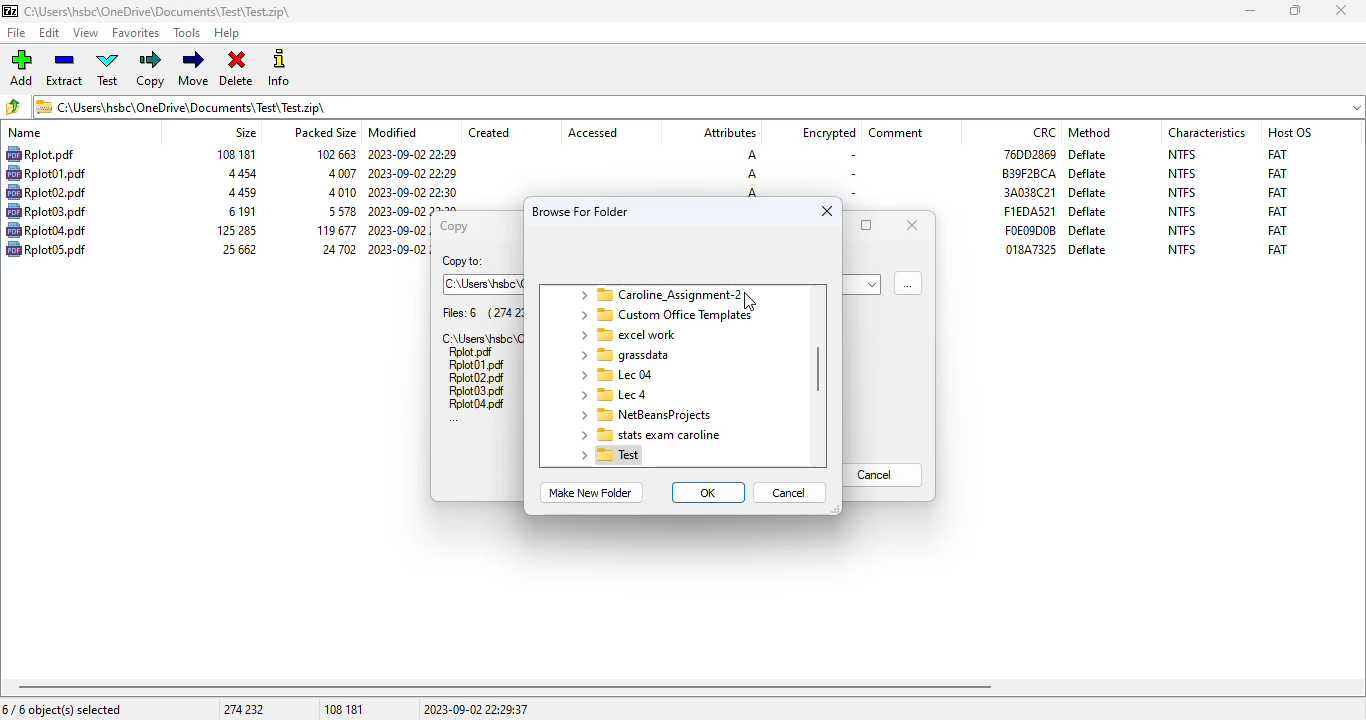 The width and height of the screenshot is (1366, 720). Describe the element at coordinates (188, 34) in the screenshot. I see `tools` at that location.